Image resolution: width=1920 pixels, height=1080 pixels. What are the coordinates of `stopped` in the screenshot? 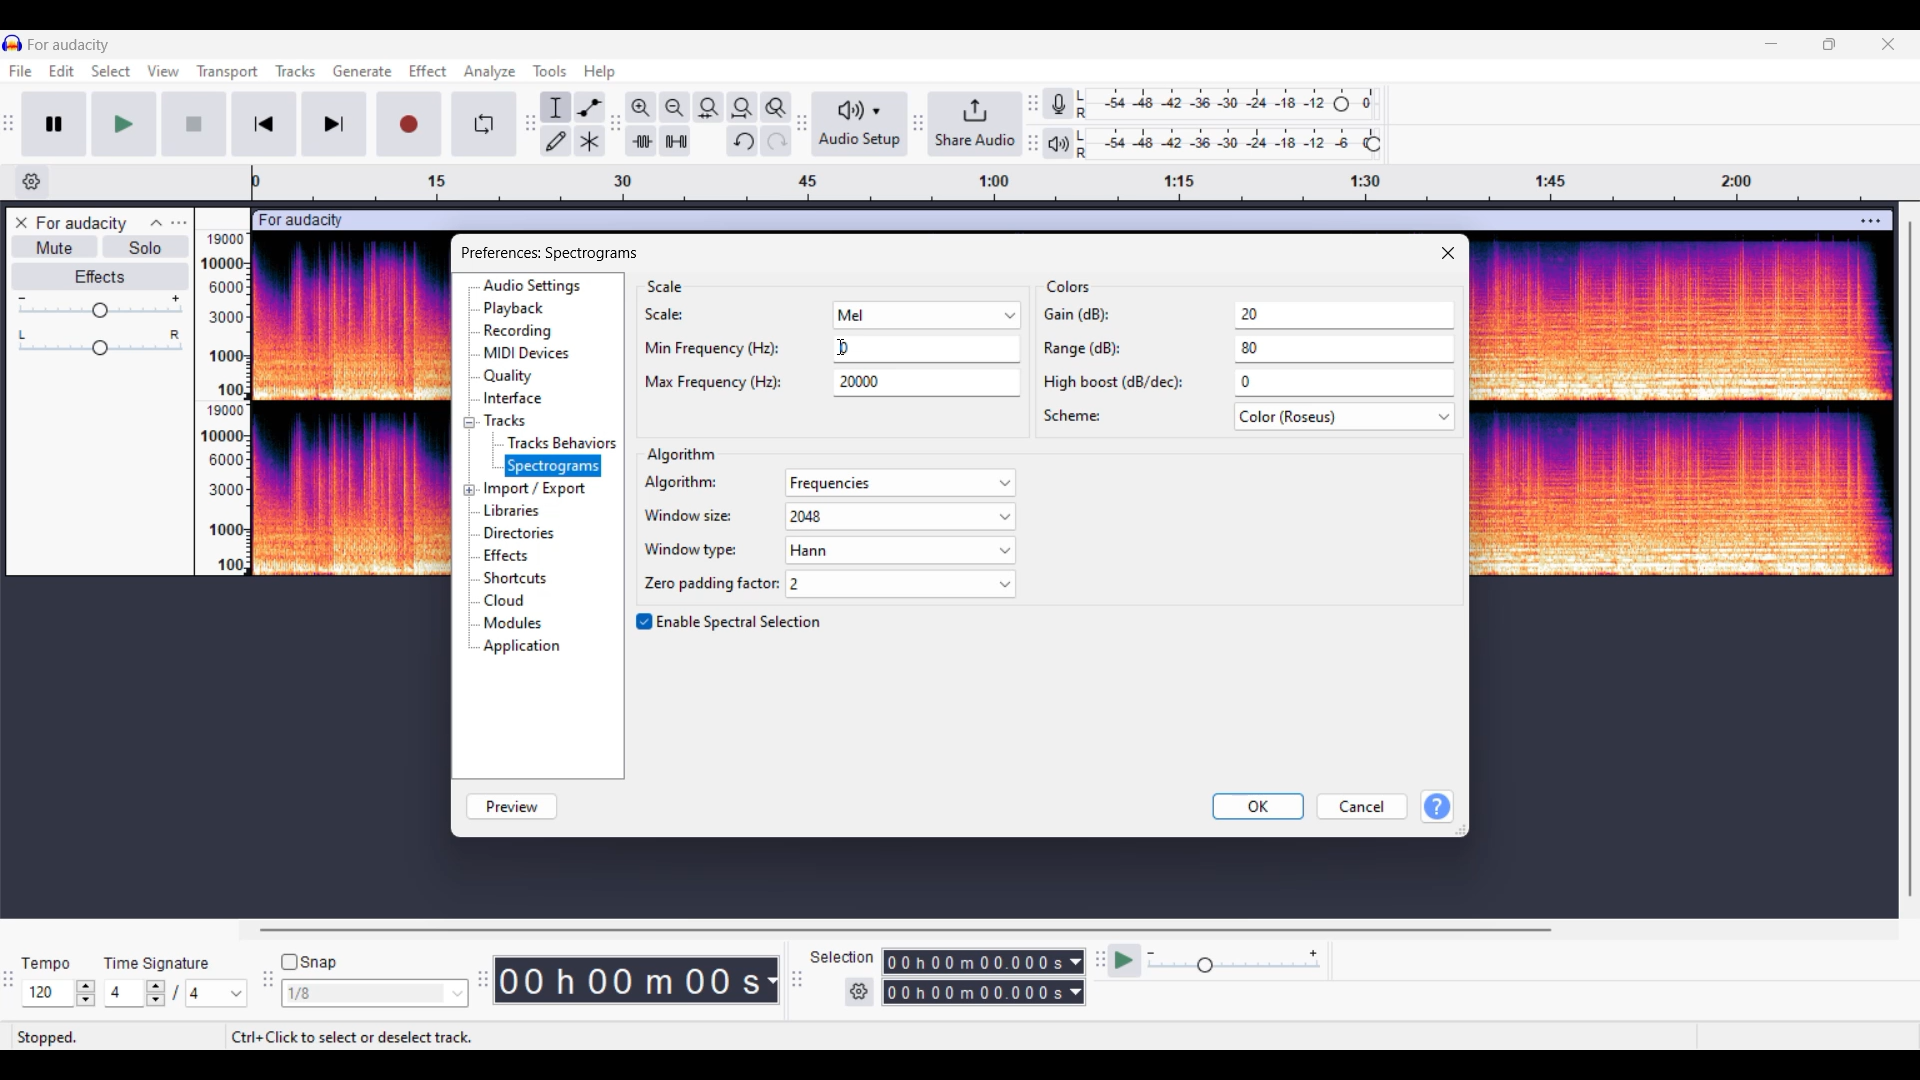 It's located at (65, 1037).